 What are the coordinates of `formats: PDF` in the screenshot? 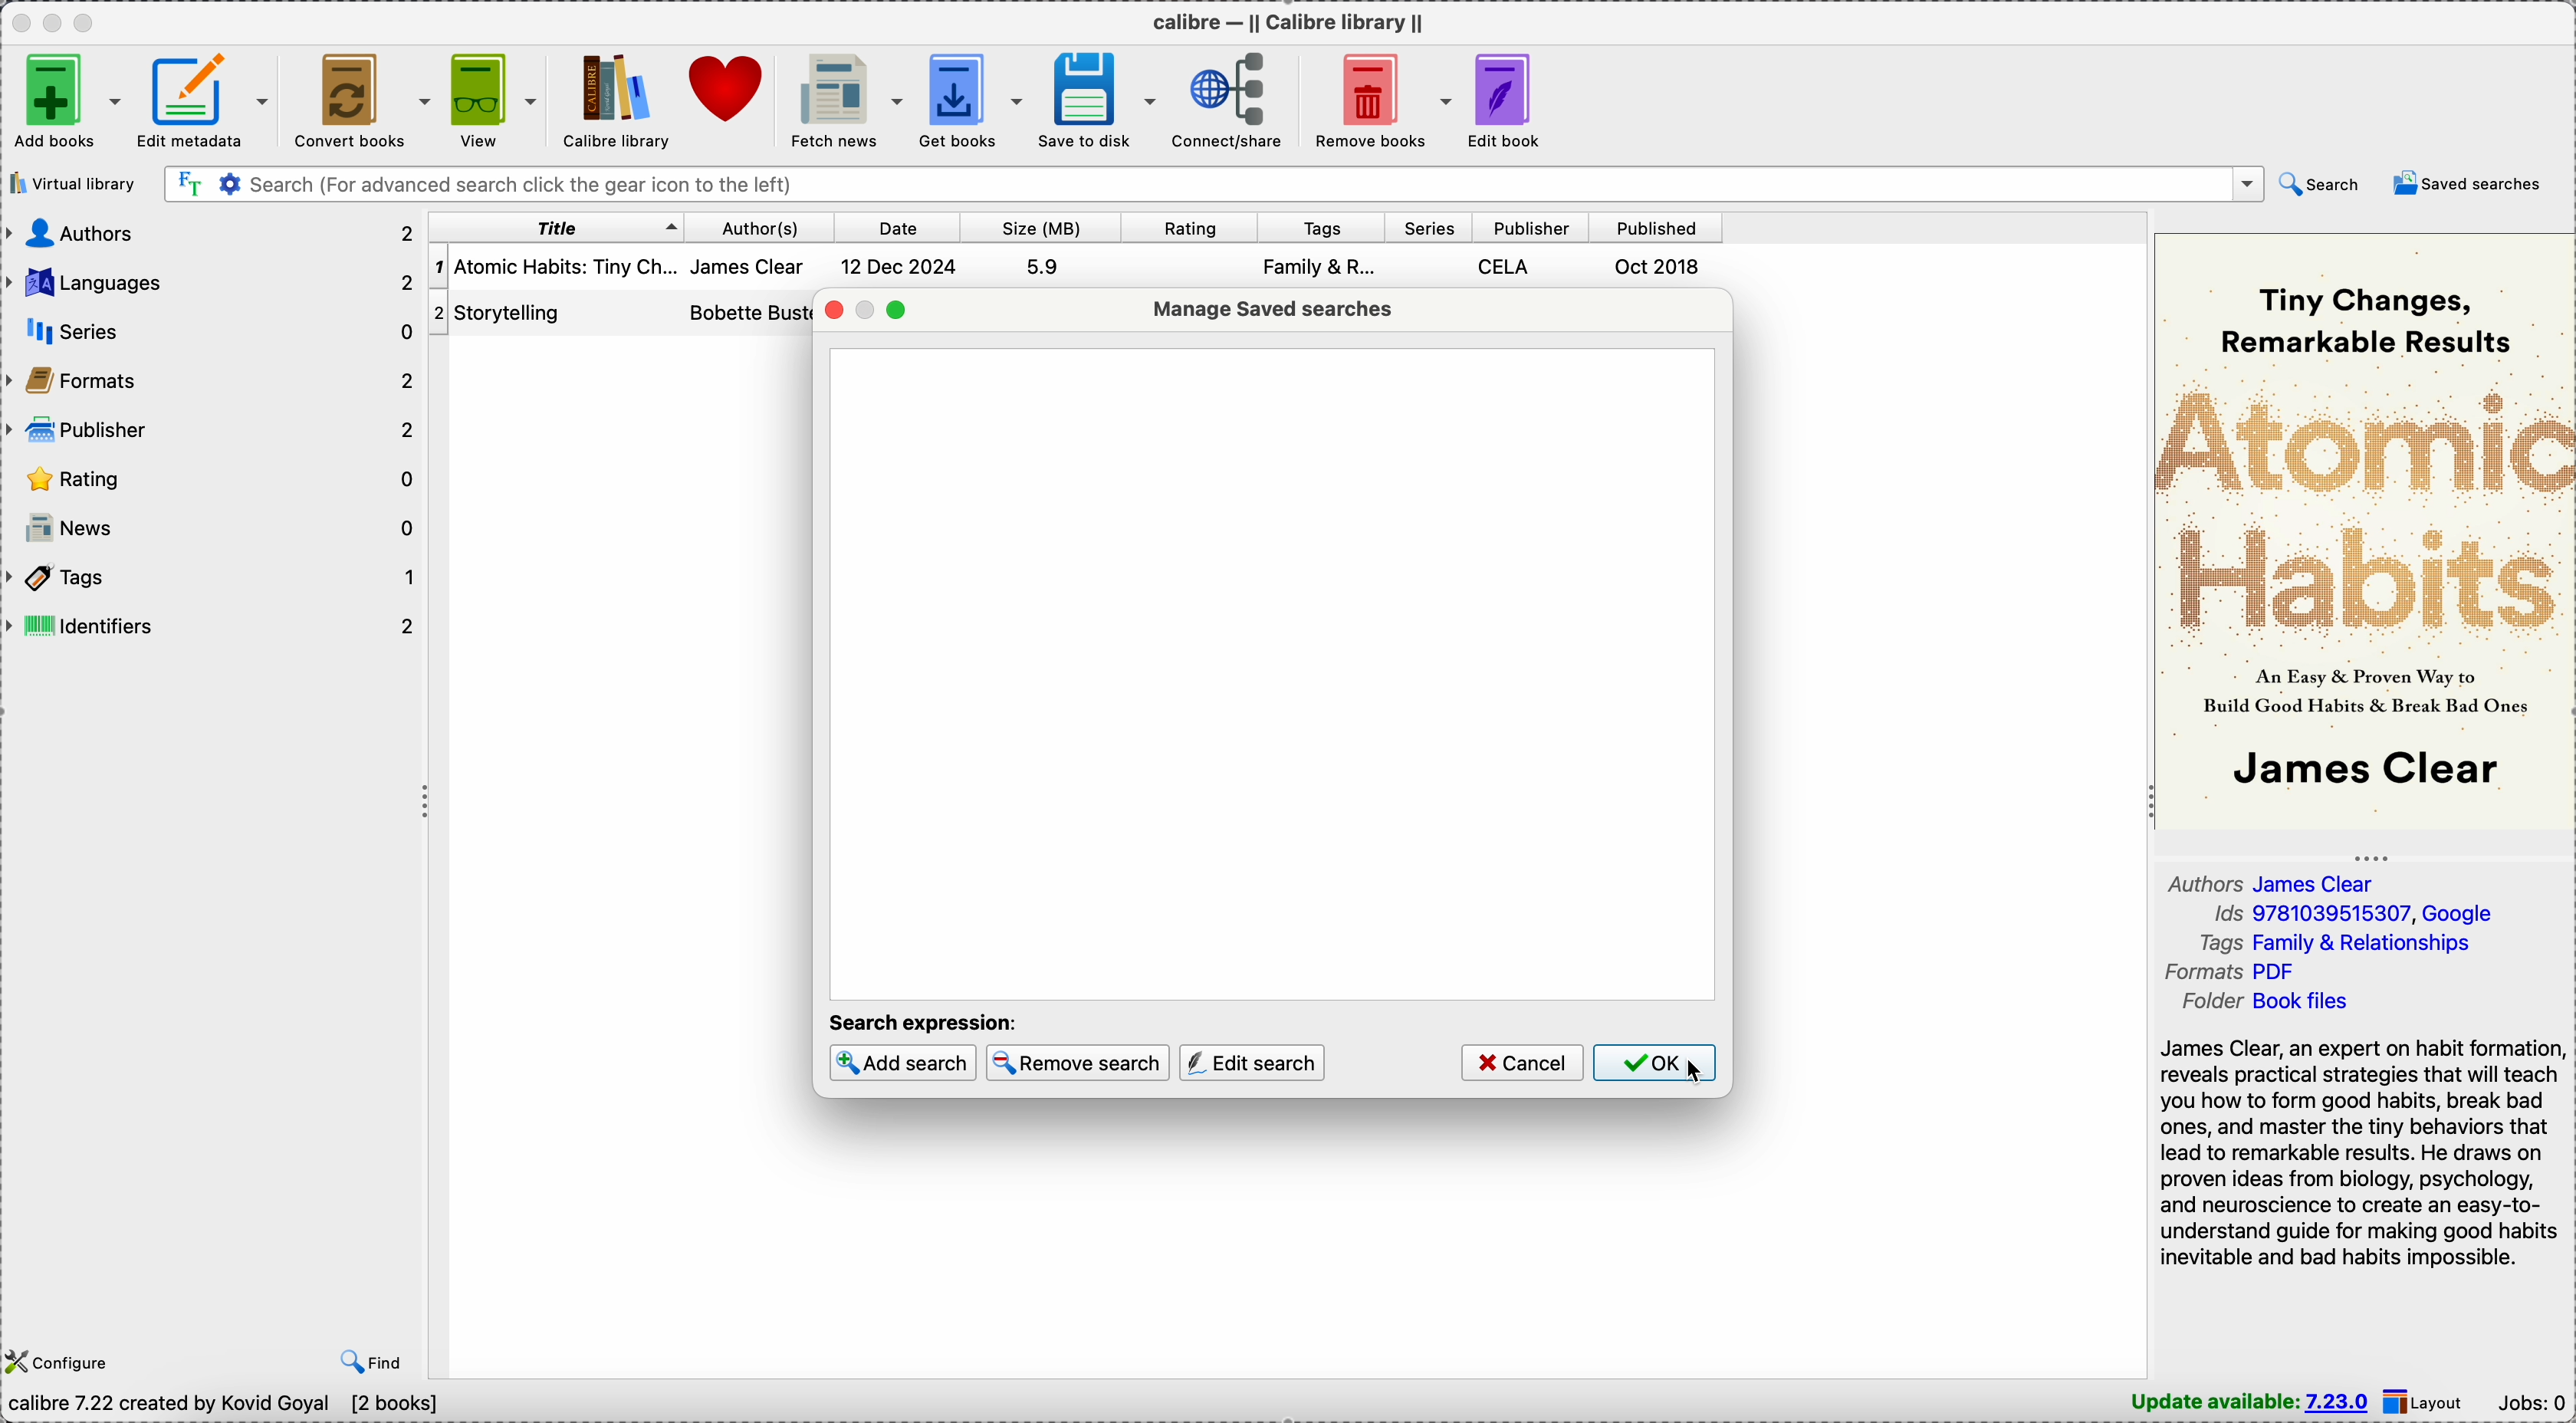 It's located at (2236, 972).